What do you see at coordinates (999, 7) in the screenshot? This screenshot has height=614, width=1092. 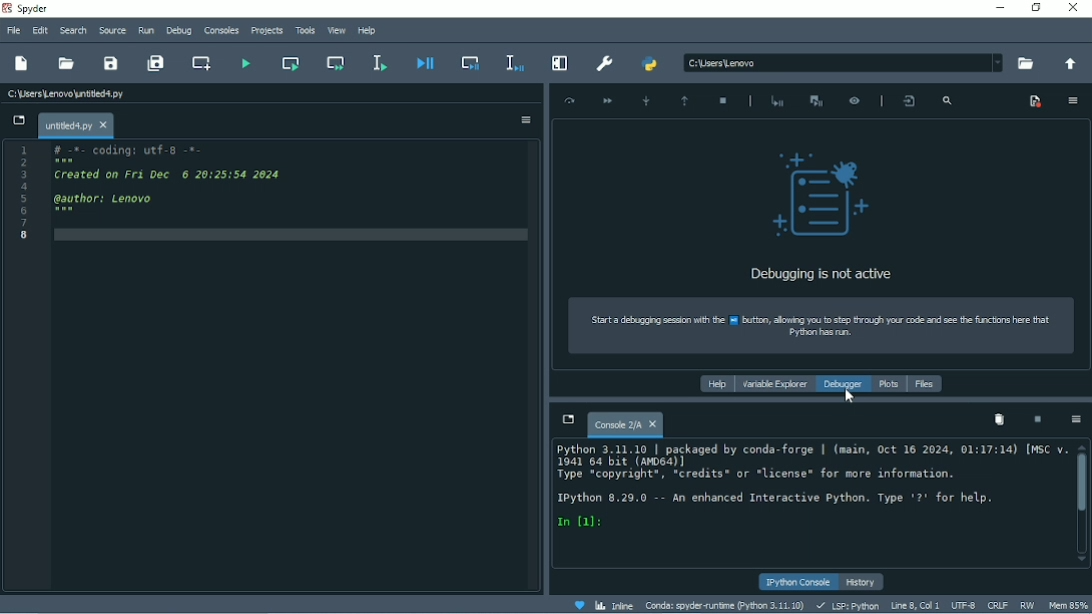 I see `Minimize` at bounding box center [999, 7].